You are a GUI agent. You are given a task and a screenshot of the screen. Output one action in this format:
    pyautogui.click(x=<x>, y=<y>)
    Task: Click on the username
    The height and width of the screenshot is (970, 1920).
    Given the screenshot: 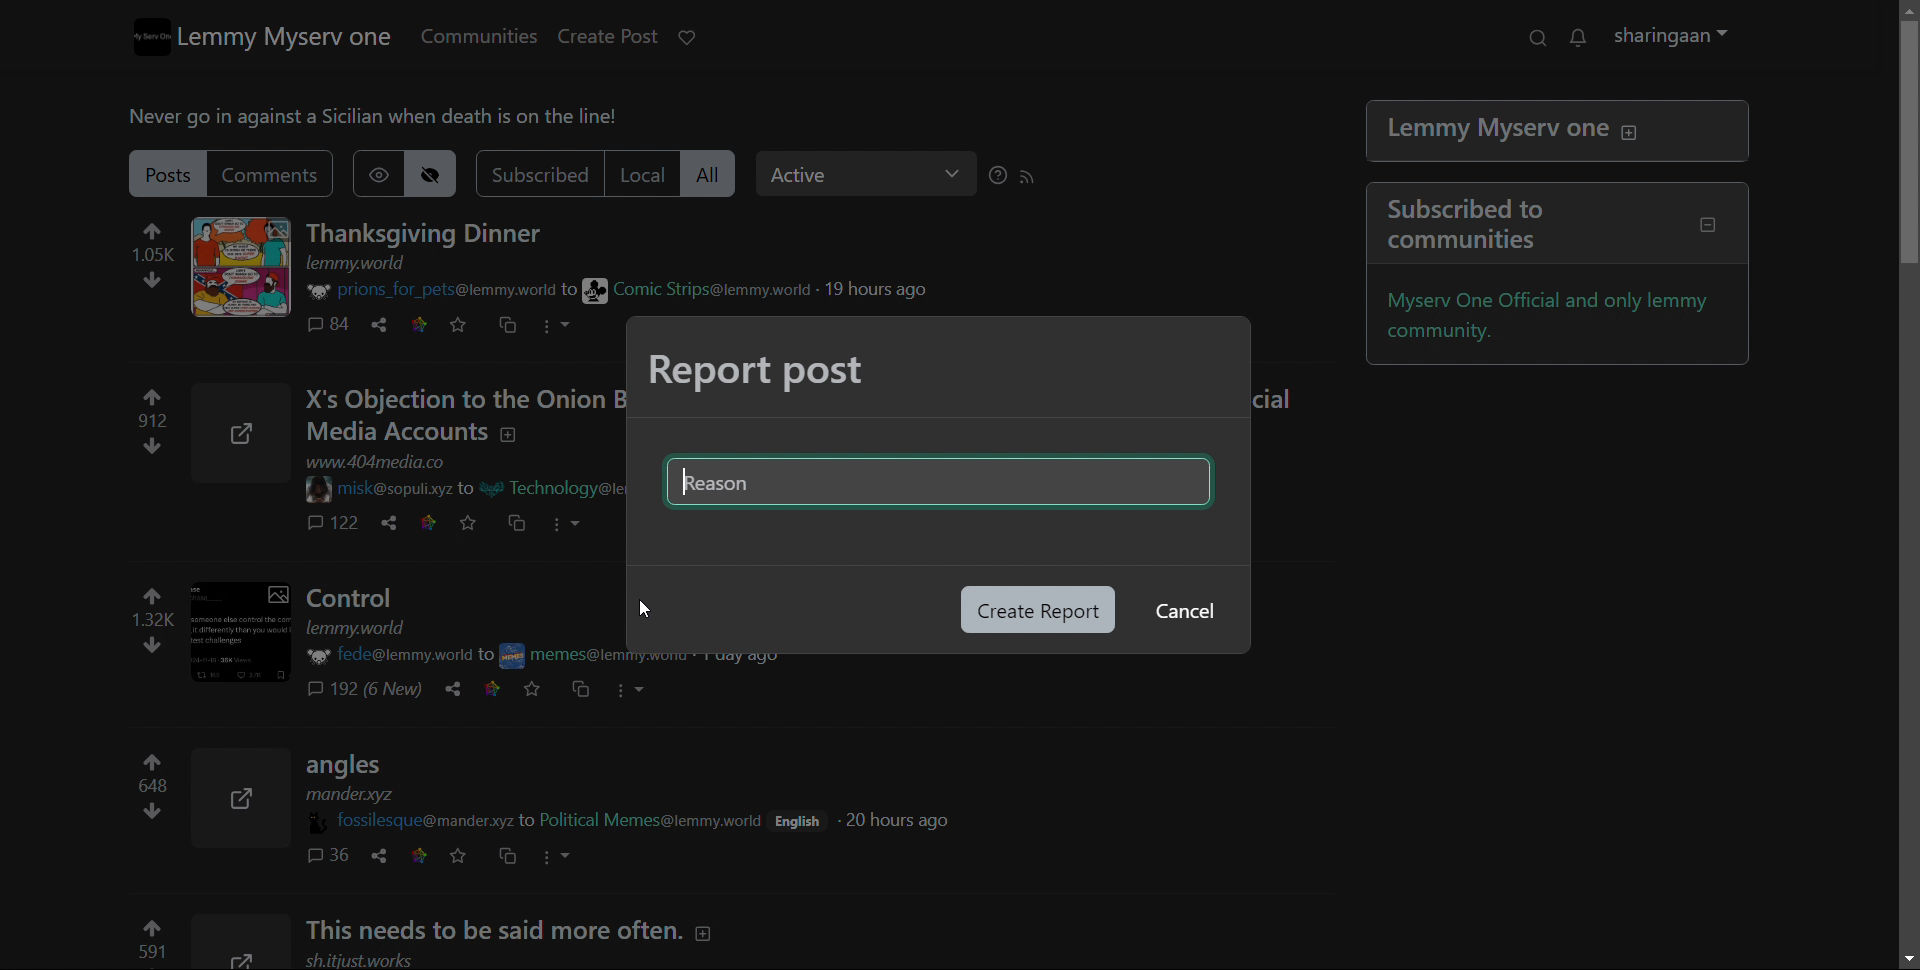 What is the action you would take?
    pyautogui.click(x=444, y=292)
    